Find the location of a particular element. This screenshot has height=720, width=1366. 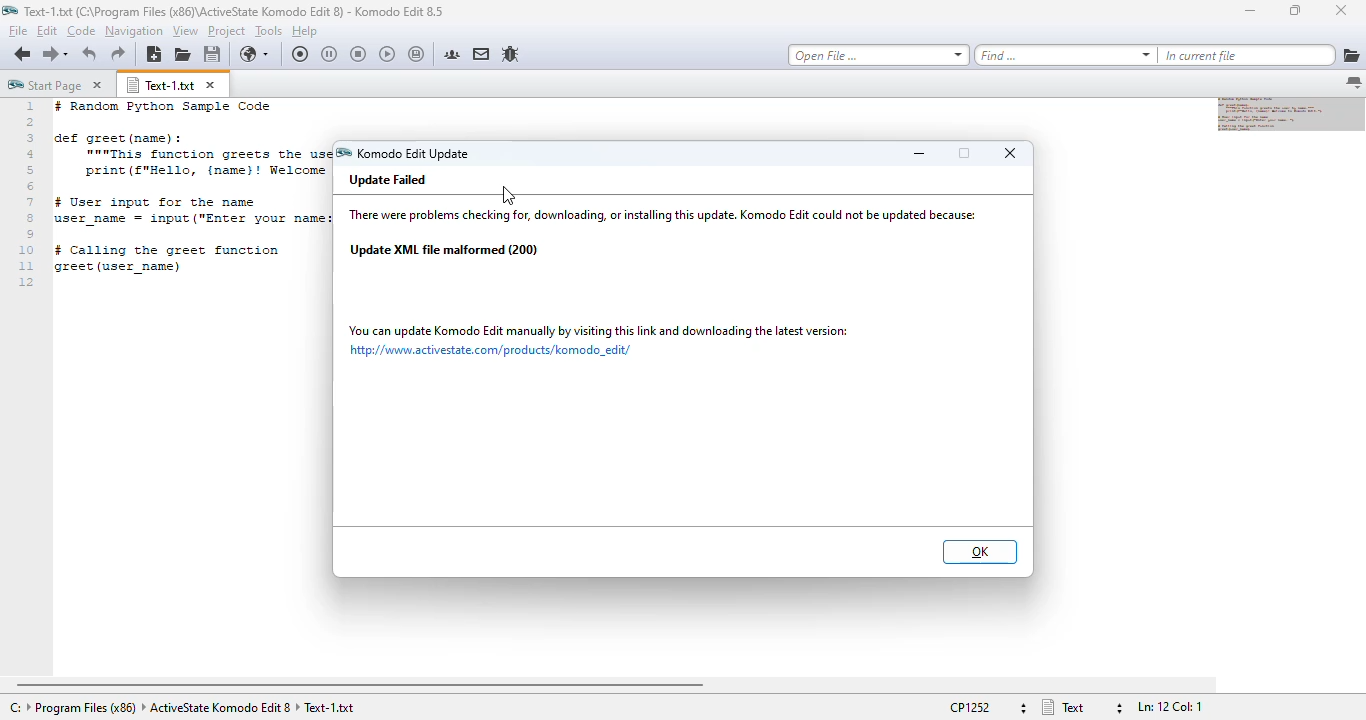

save file is located at coordinates (212, 55).